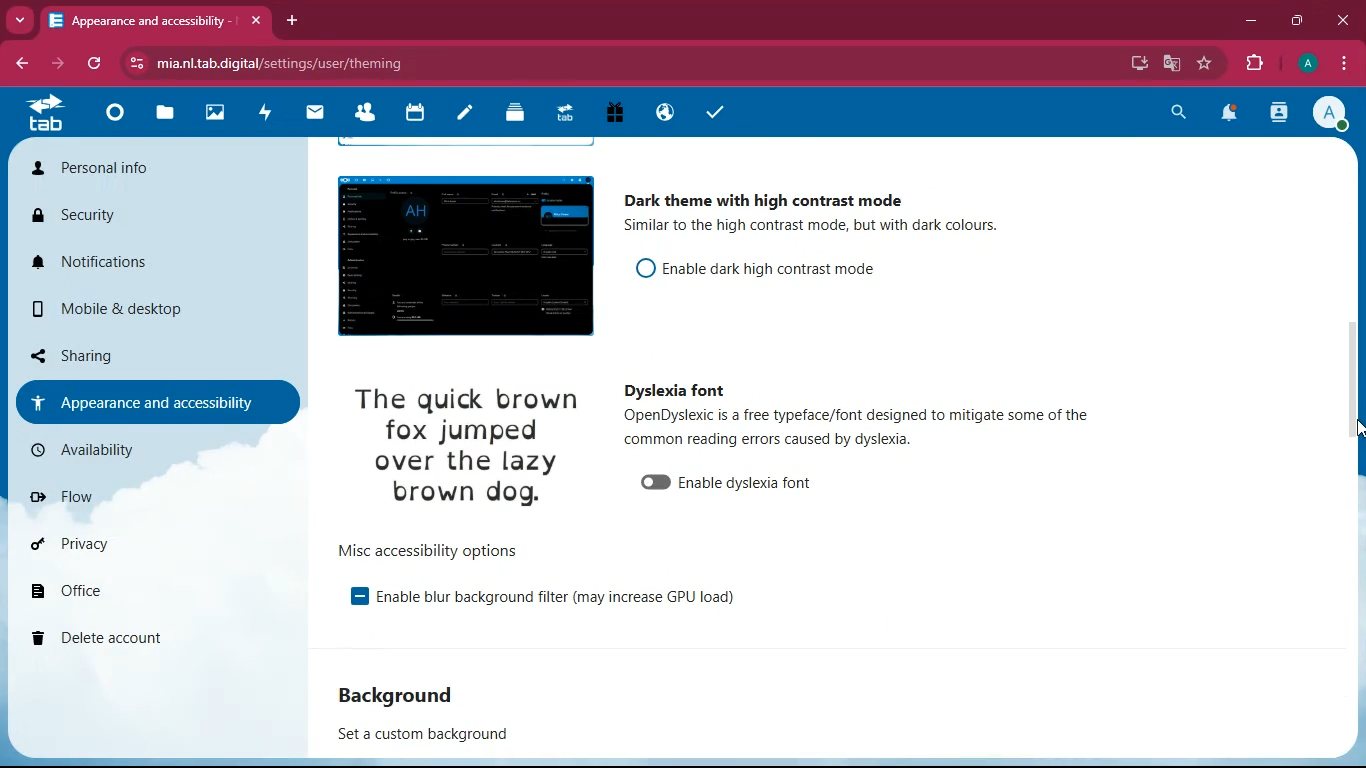 The width and height of the screenshot is (1366, 768). I want to click on menu, so click(1338, 63).